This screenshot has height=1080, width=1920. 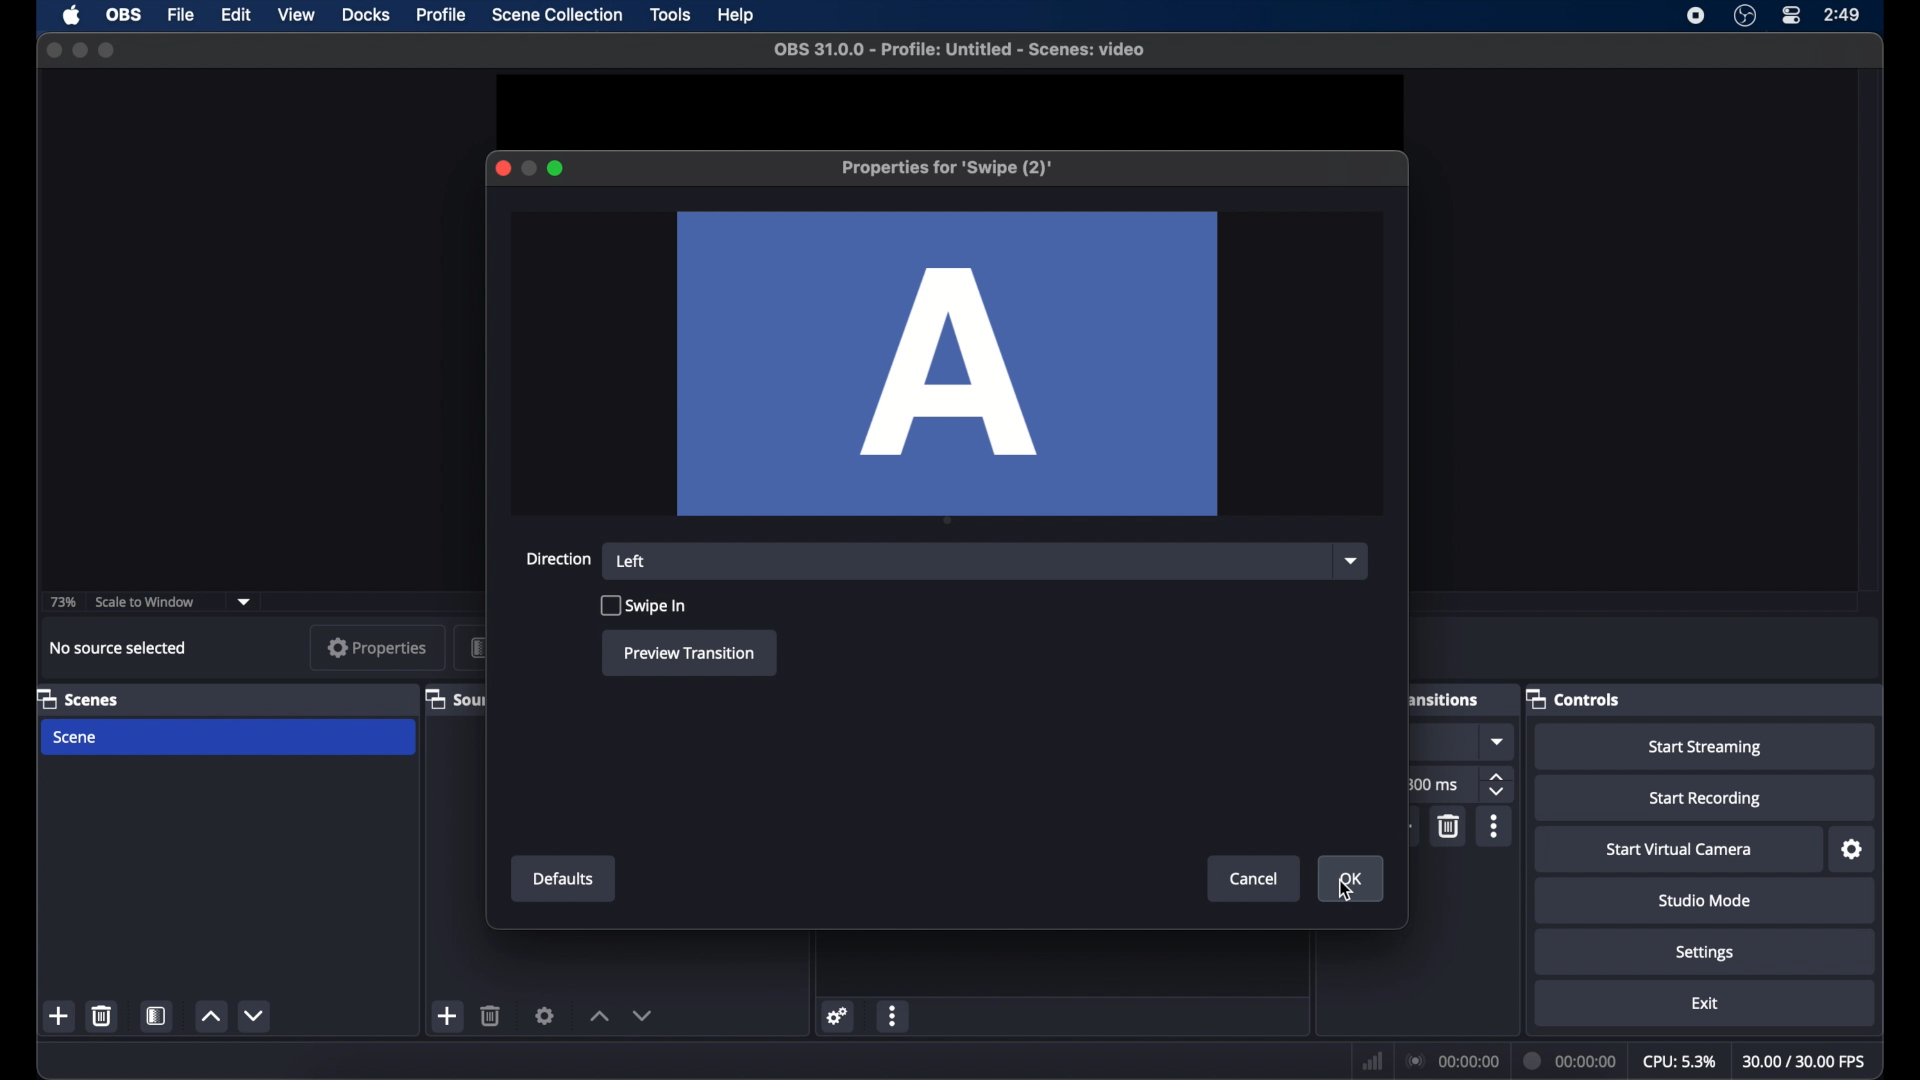 What do you see at coordinates (1494, 826) in the screenshot?
I see `moreoptions` at bounding box center [1494, 826].